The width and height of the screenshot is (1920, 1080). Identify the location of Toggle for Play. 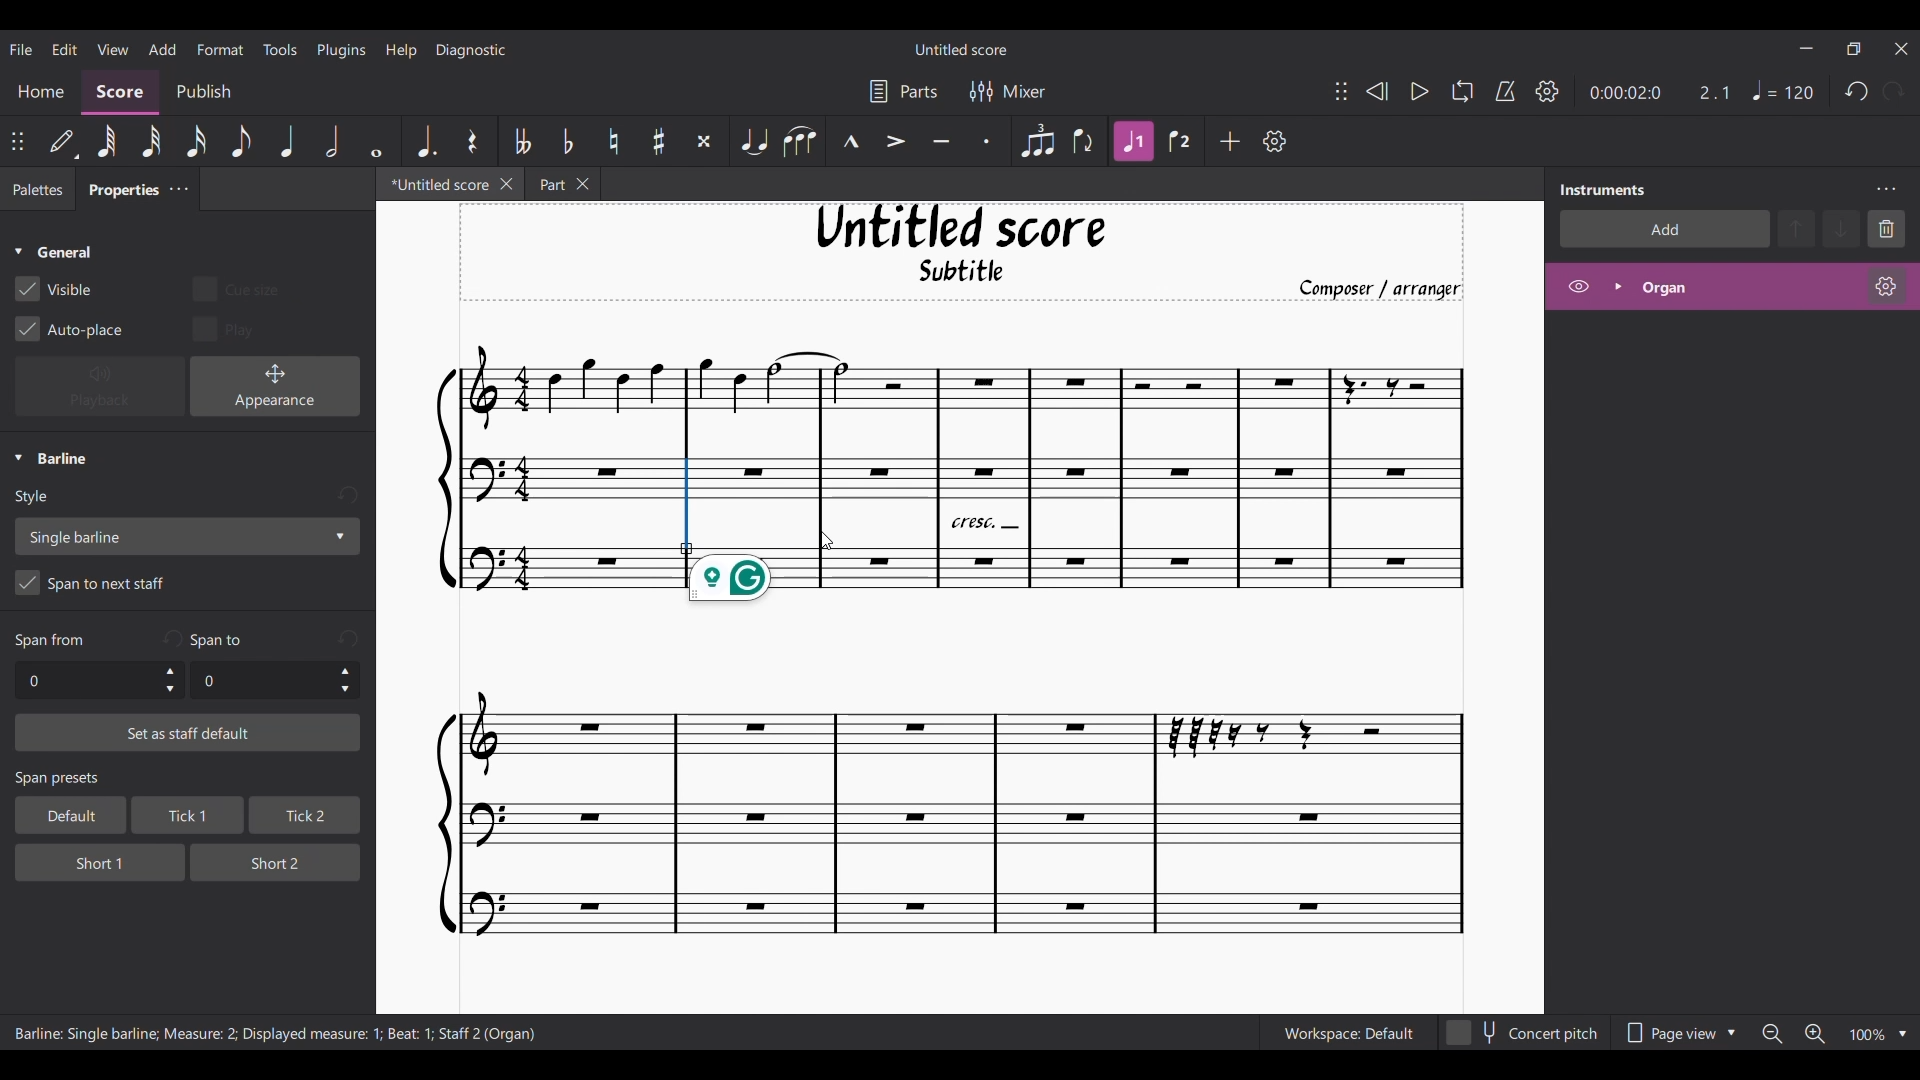
(225, 328).